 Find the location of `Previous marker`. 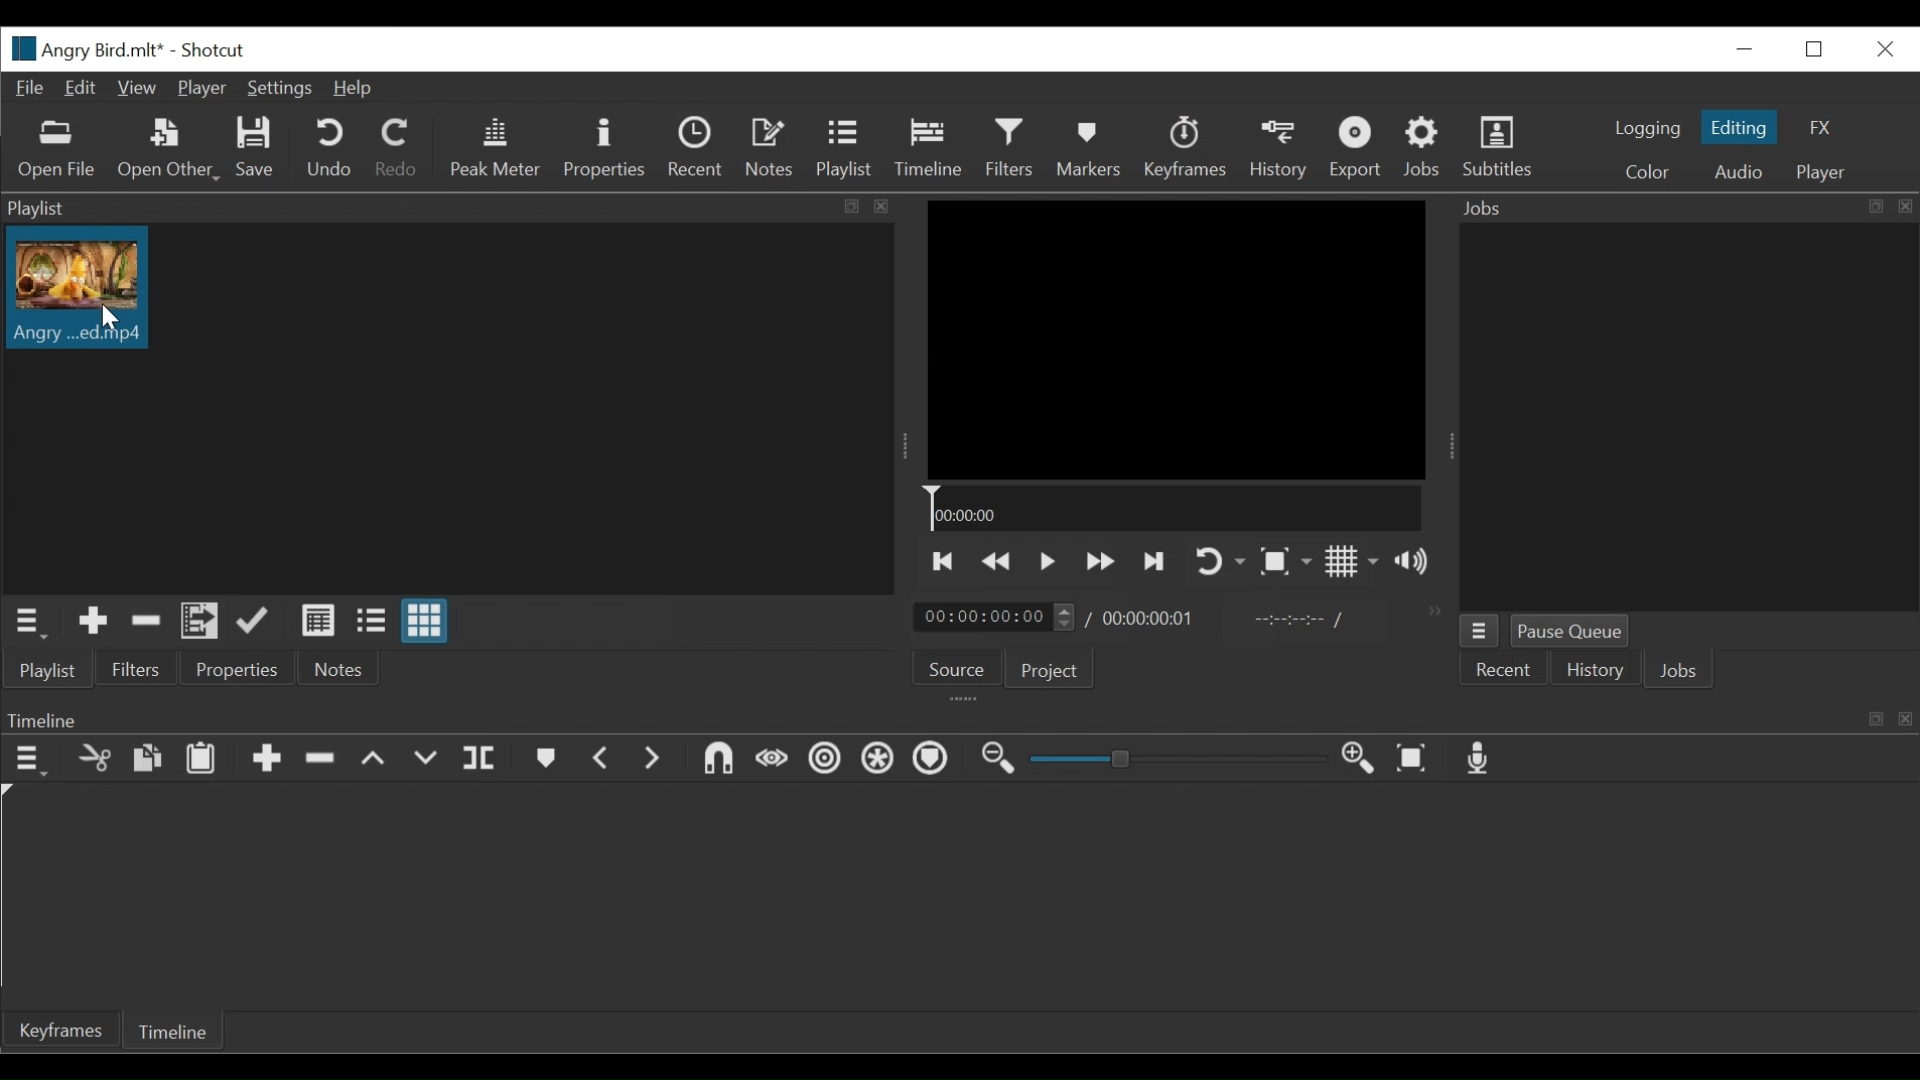

Previous marker is located at coordinates (603, 759).